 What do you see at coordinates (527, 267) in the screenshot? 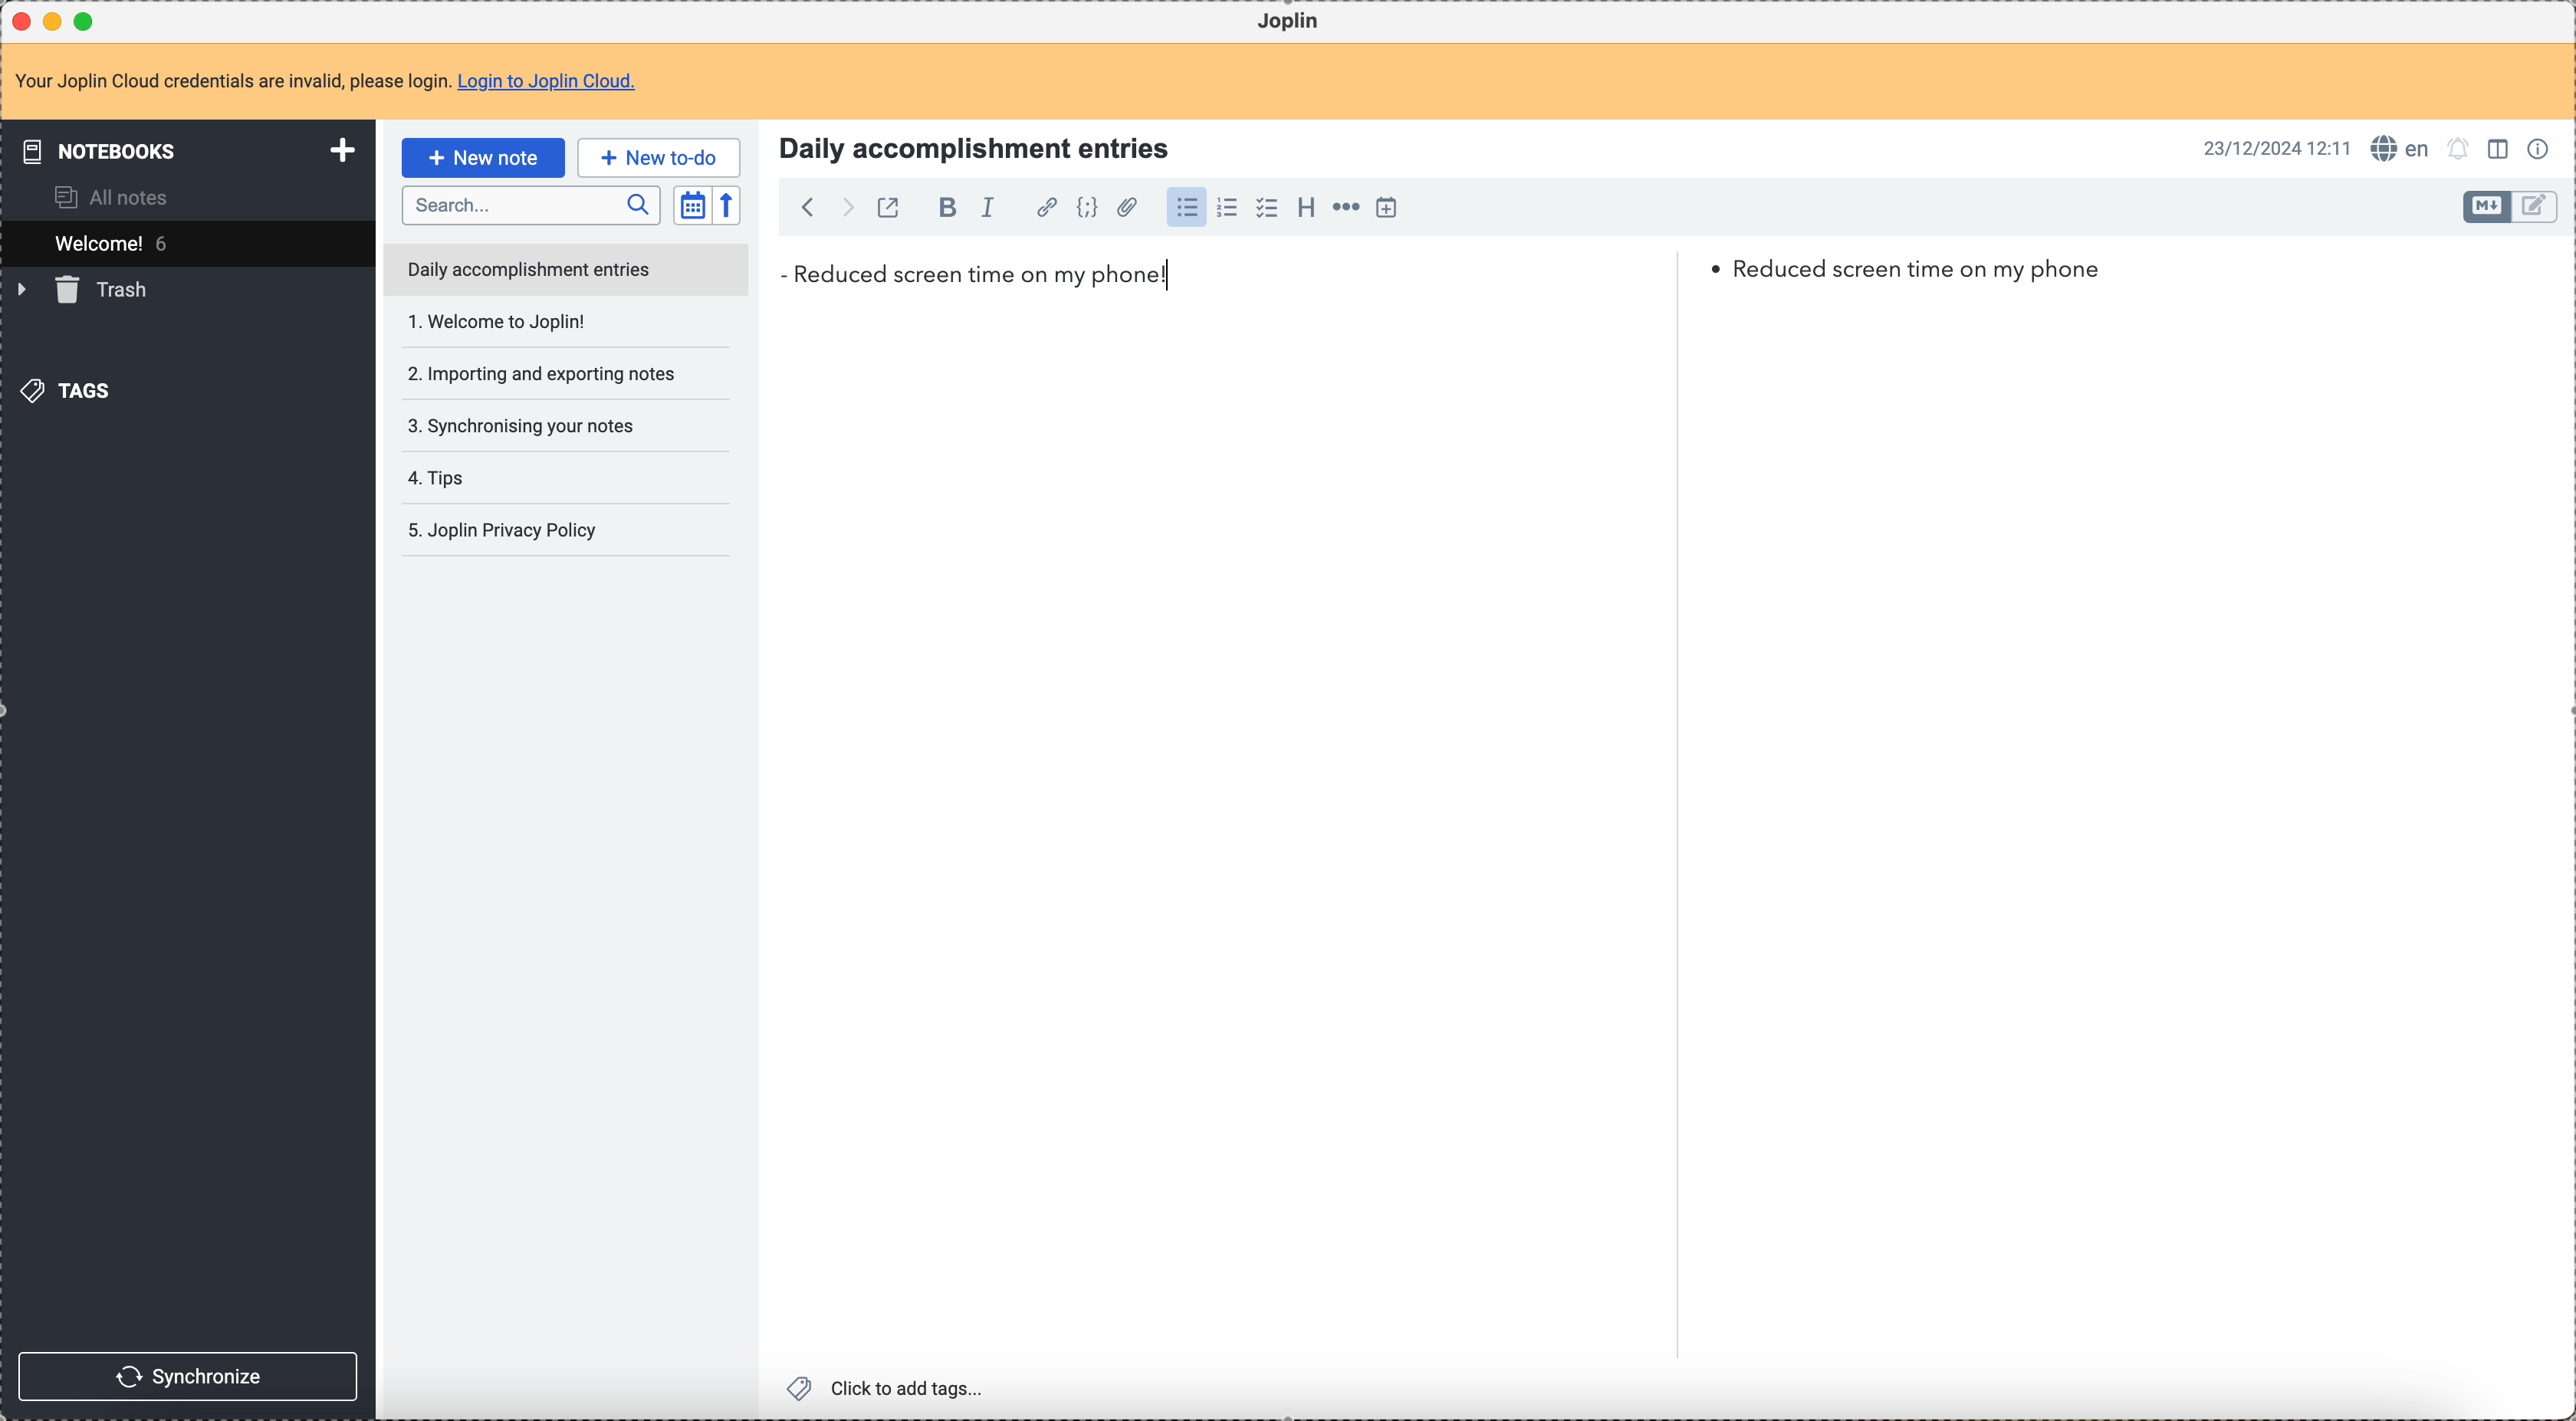
I see `daily accomplishment entries` at bounding box center [527, 267].